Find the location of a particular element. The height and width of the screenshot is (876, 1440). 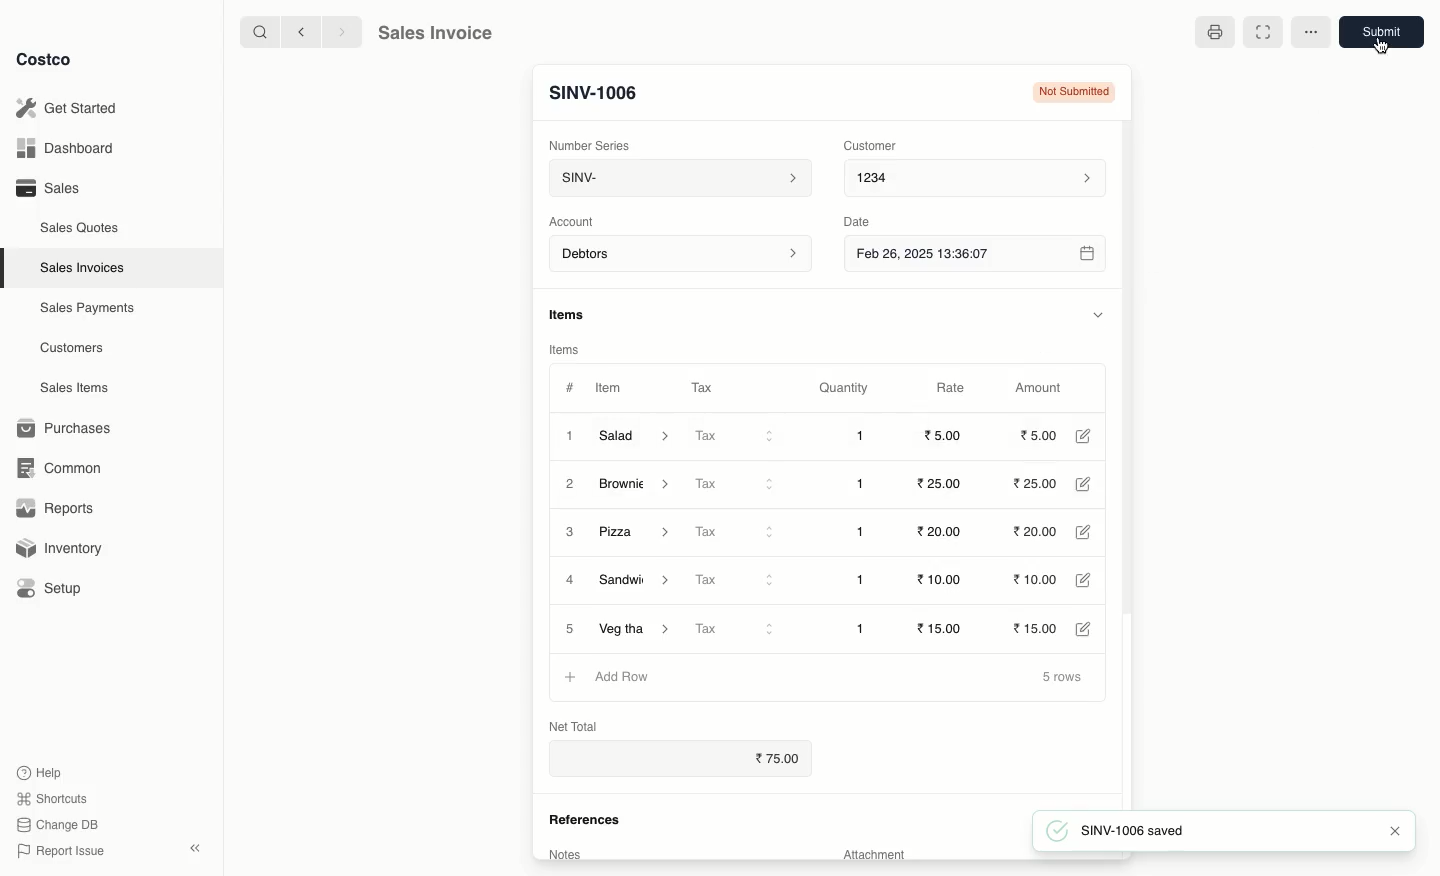

Reports is located at coordinates (56, 510).